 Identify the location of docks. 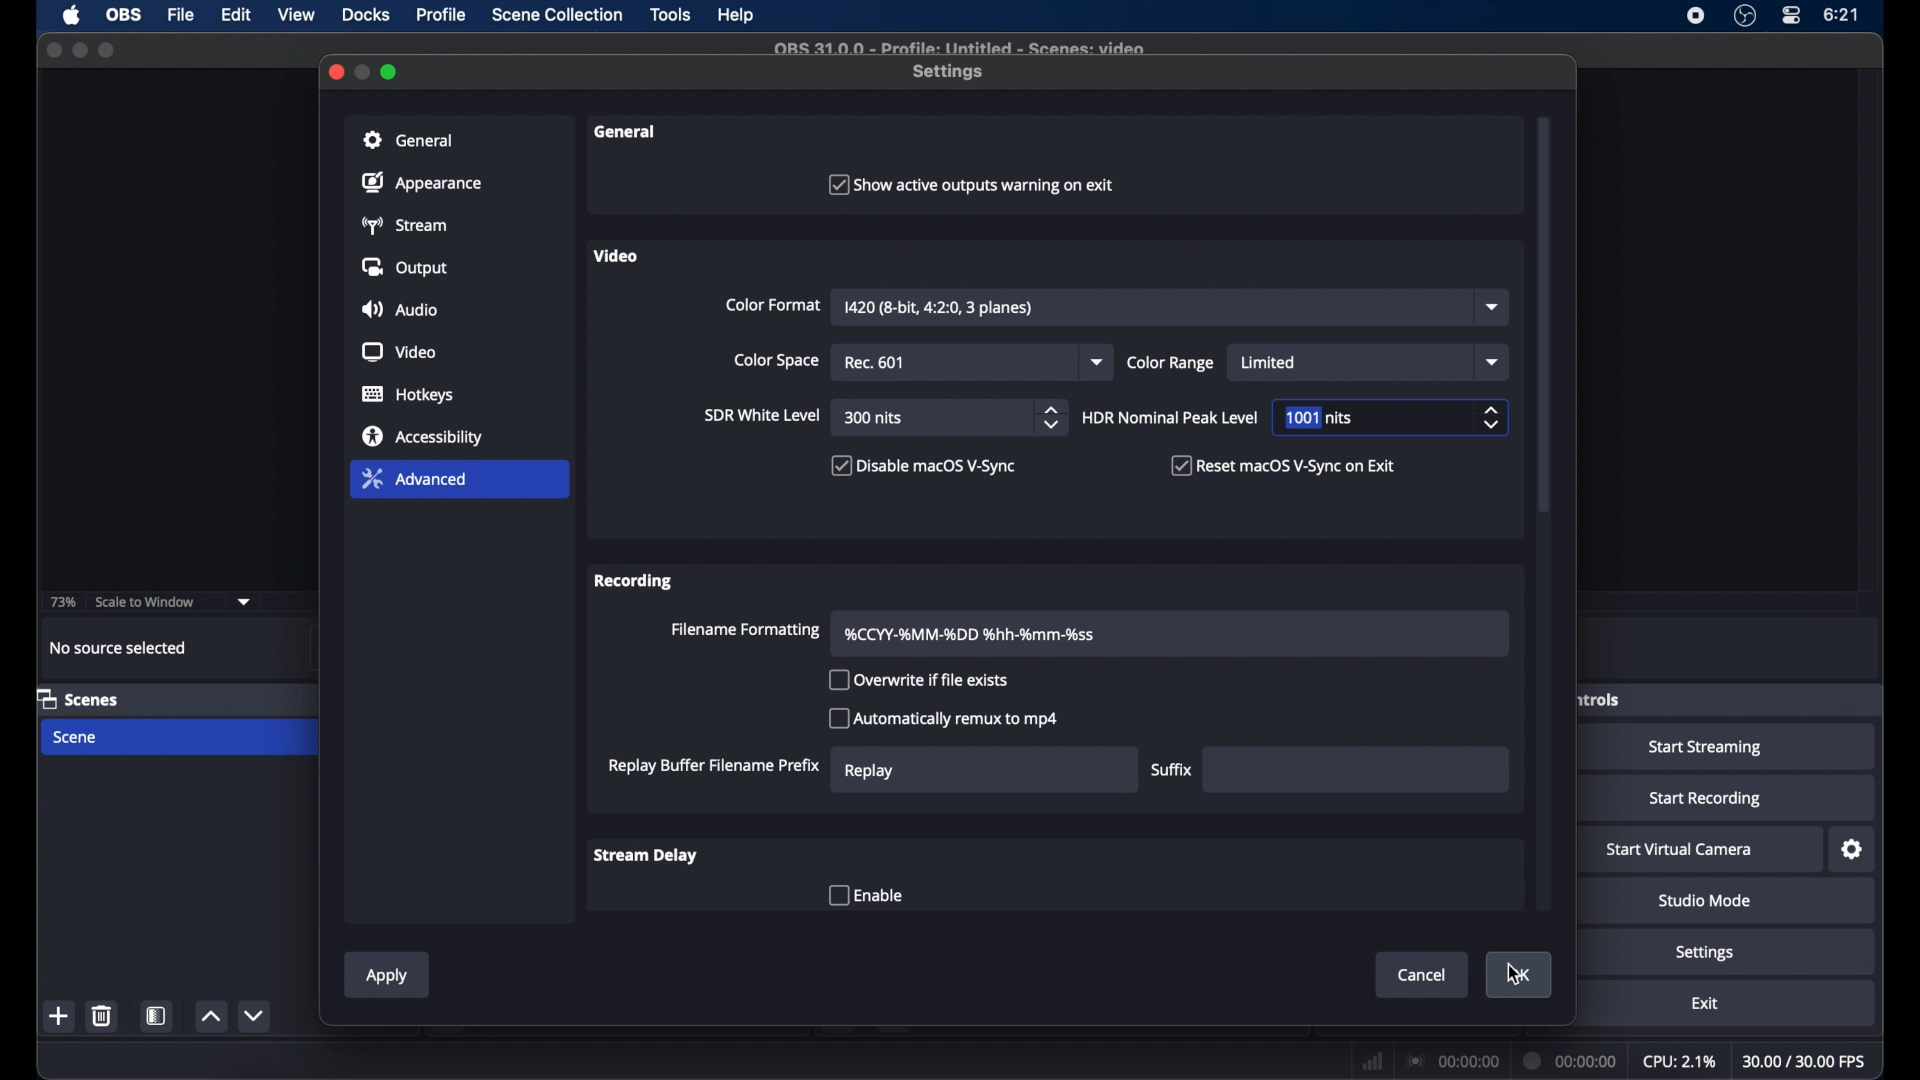
(366, 15).